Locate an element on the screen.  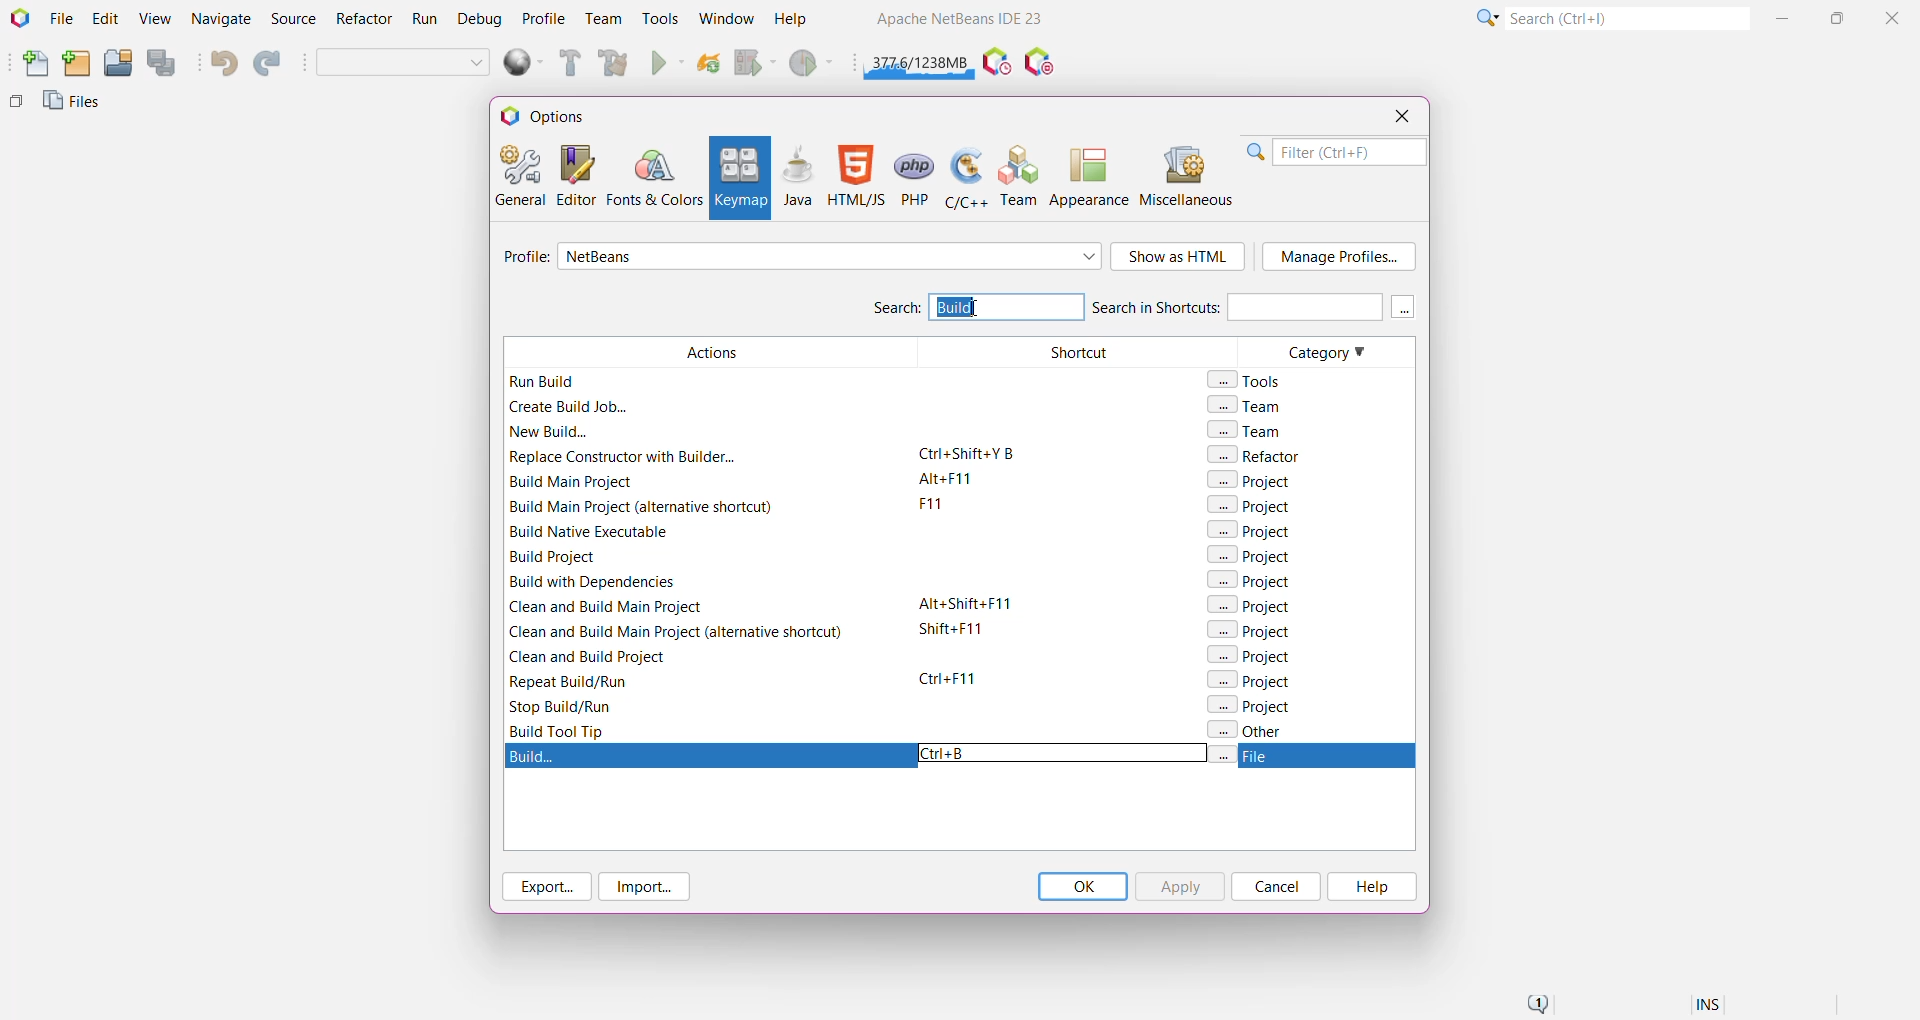
Search is located at coordinates (895, 310).